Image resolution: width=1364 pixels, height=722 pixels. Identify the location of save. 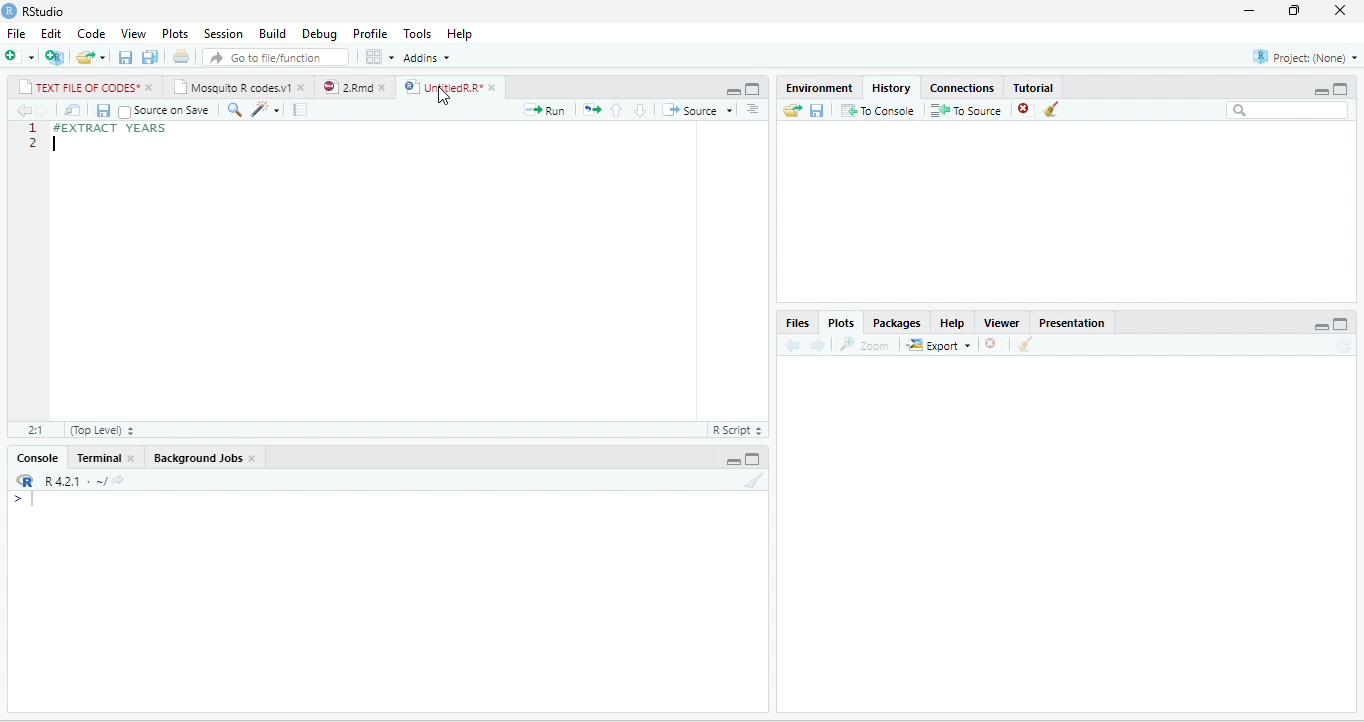
(817, 110).